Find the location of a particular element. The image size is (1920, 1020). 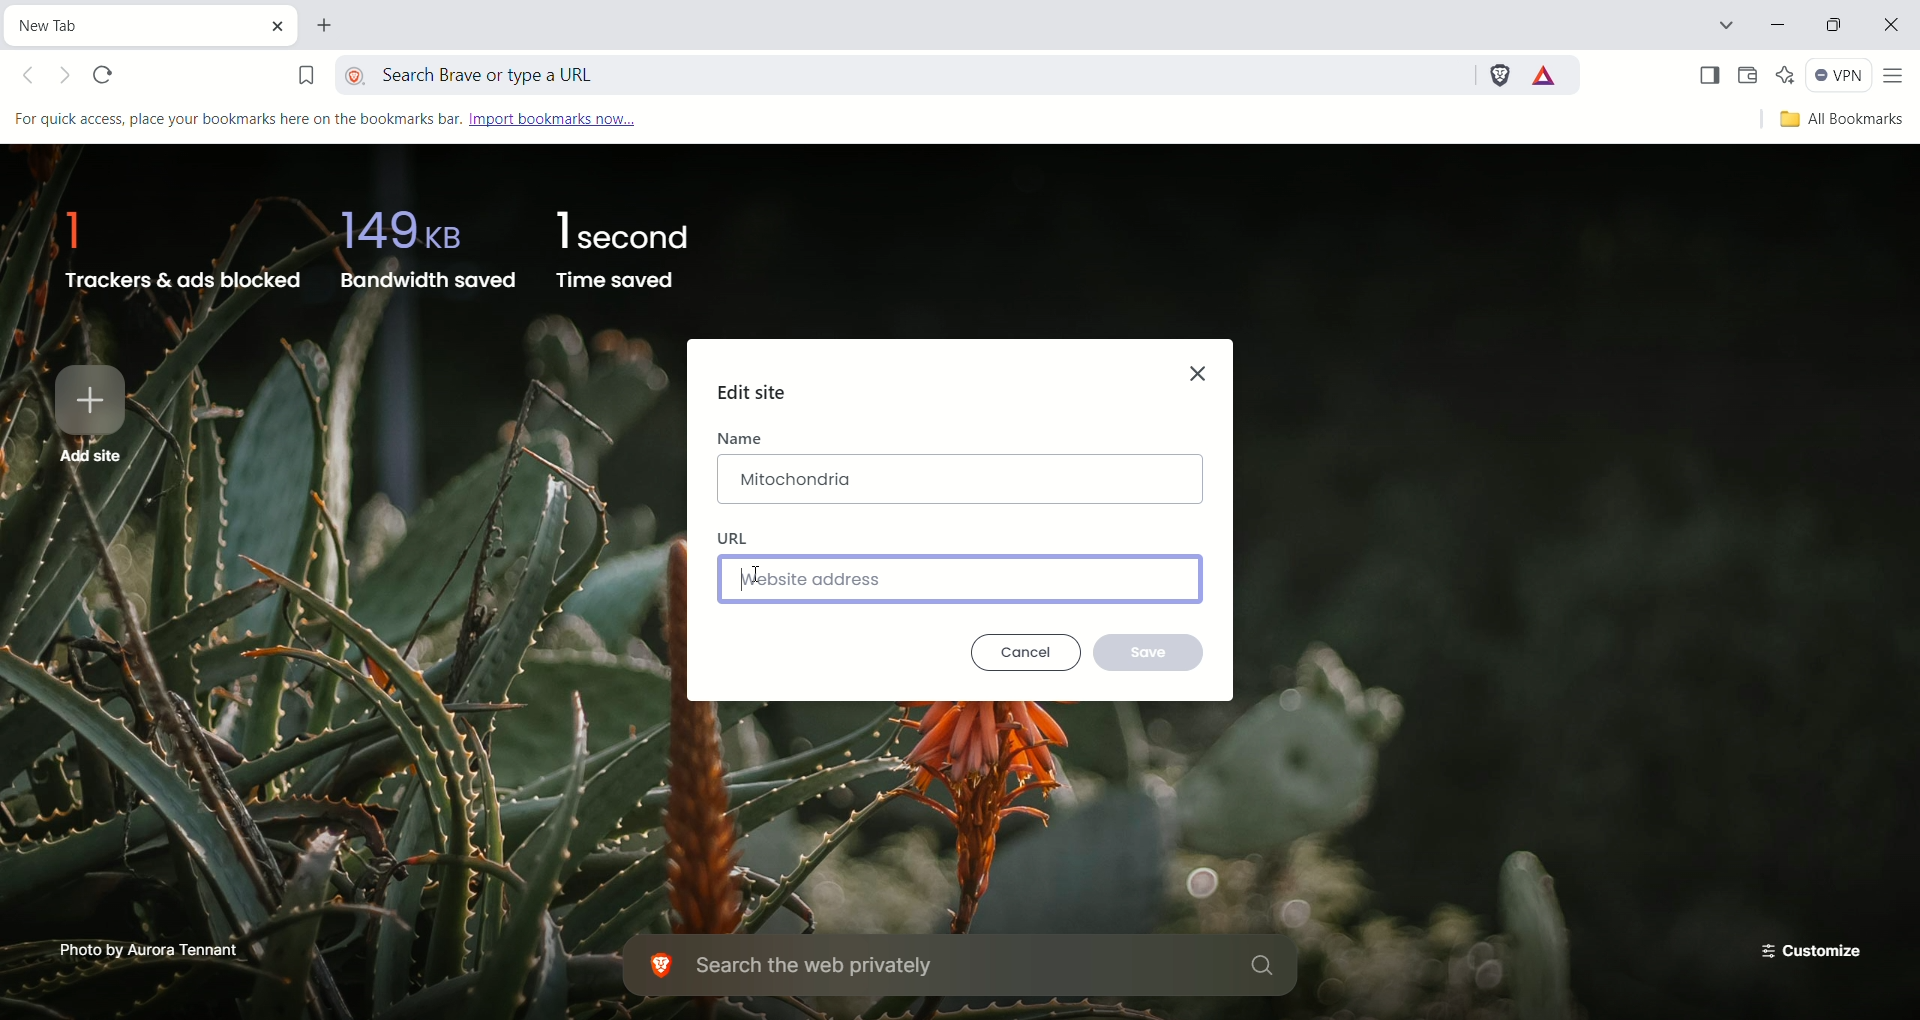

mitochondria is located at coordinates (961, 480).